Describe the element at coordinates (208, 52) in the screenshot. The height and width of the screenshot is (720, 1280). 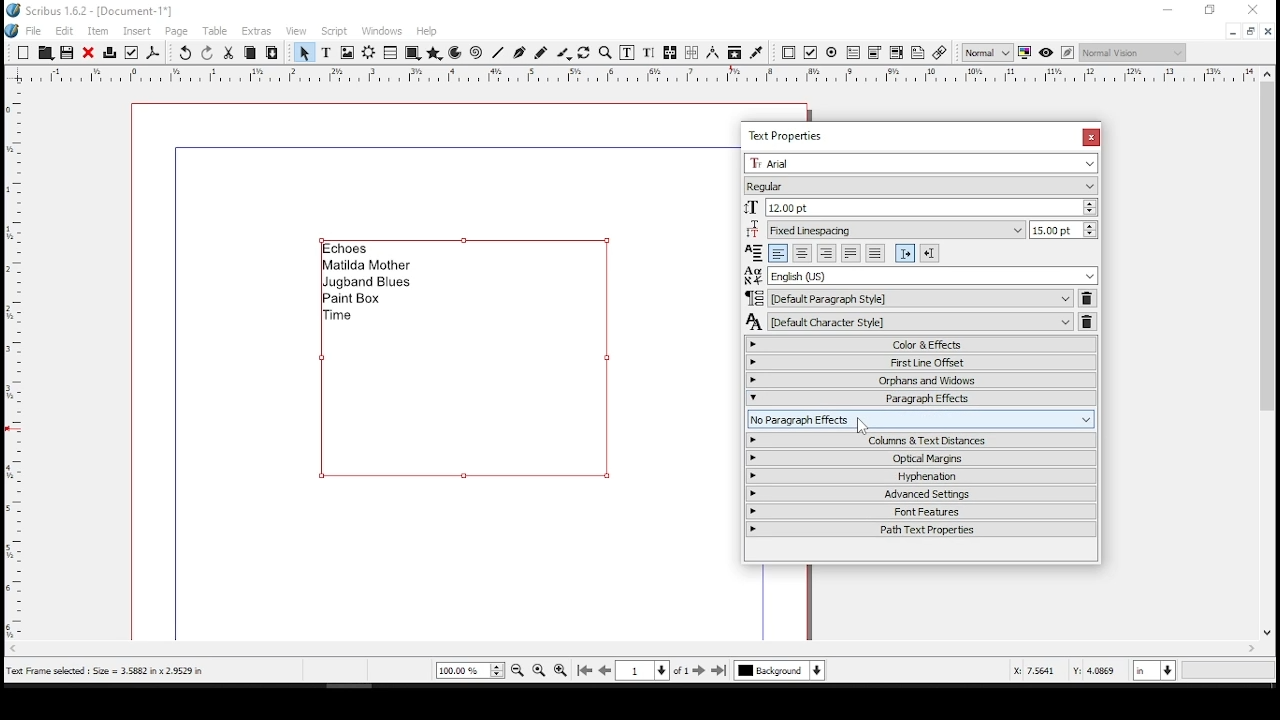
I see `redo` at that location.